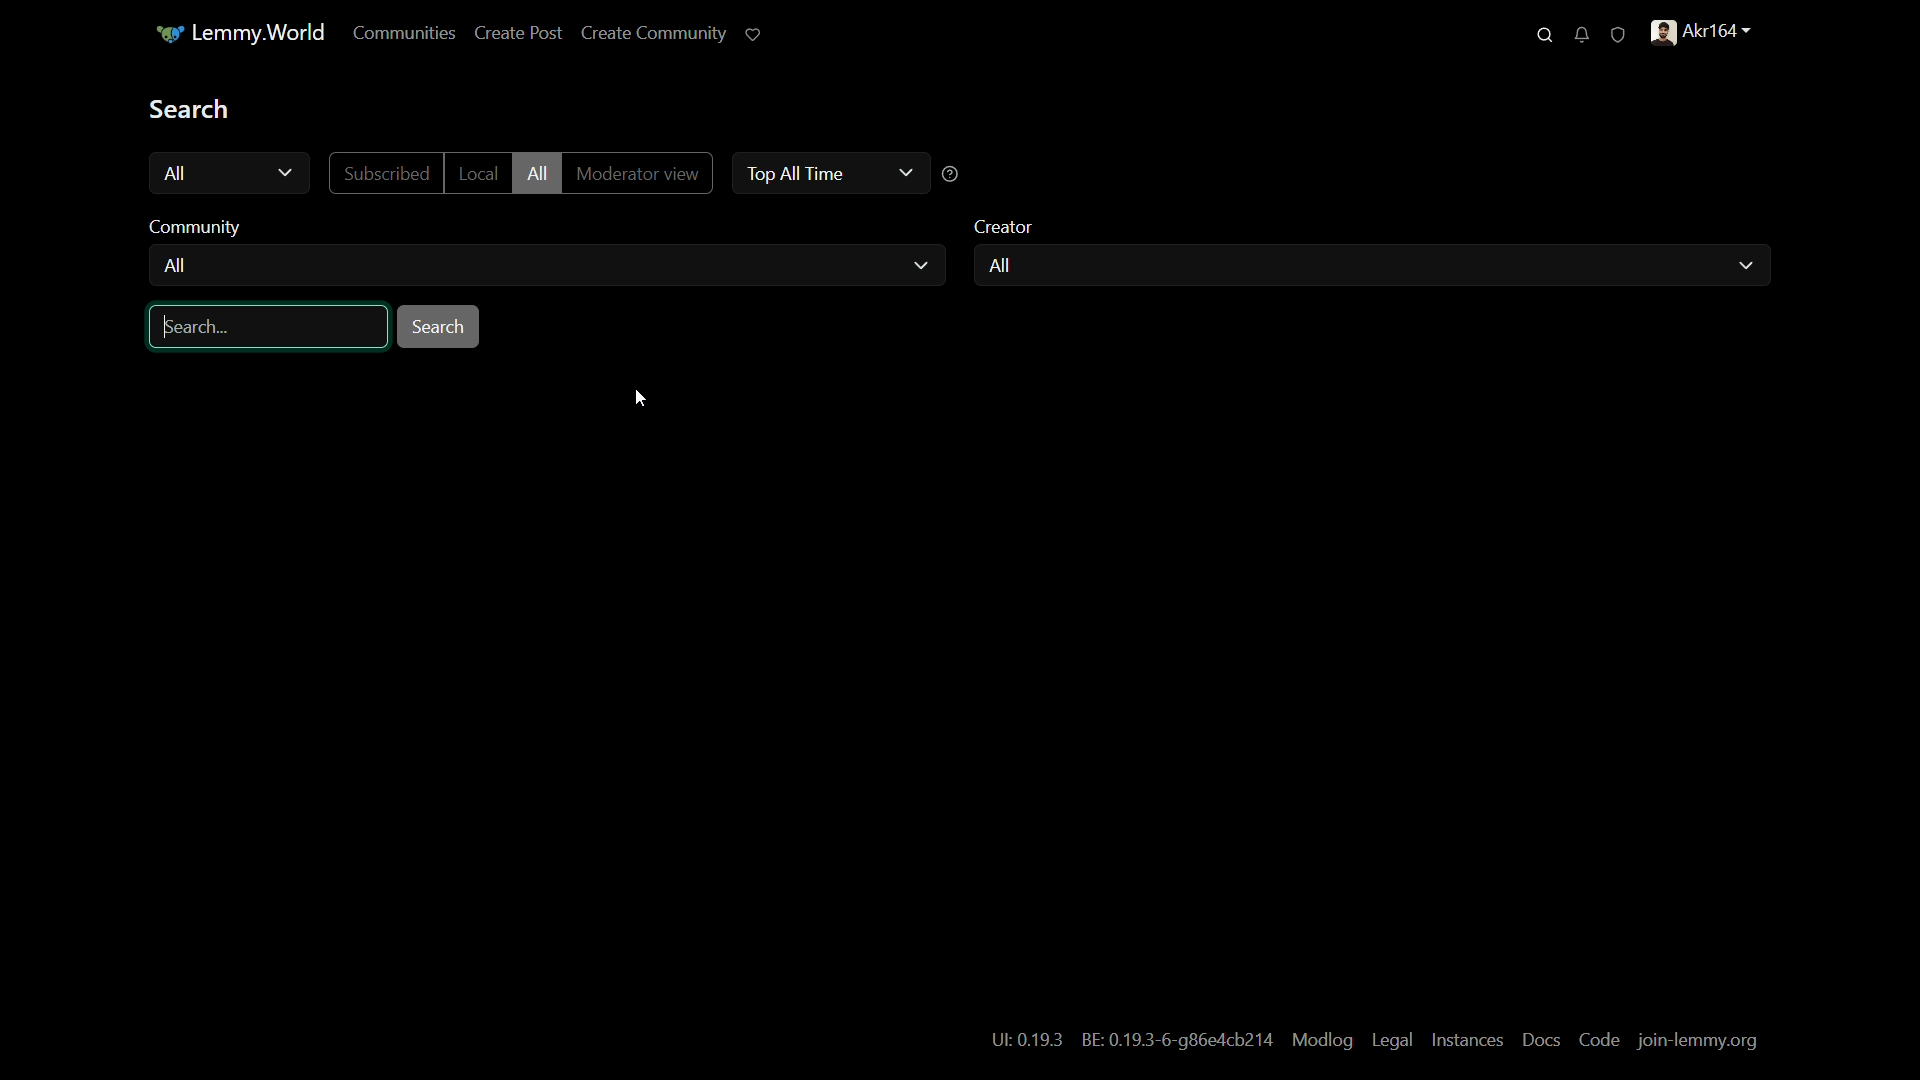 Image resolution: width=1920 pixels, height=1080 pixels. Describe the element at coordinates (1705, 32) in the screenshot. I see `profile` at that location.